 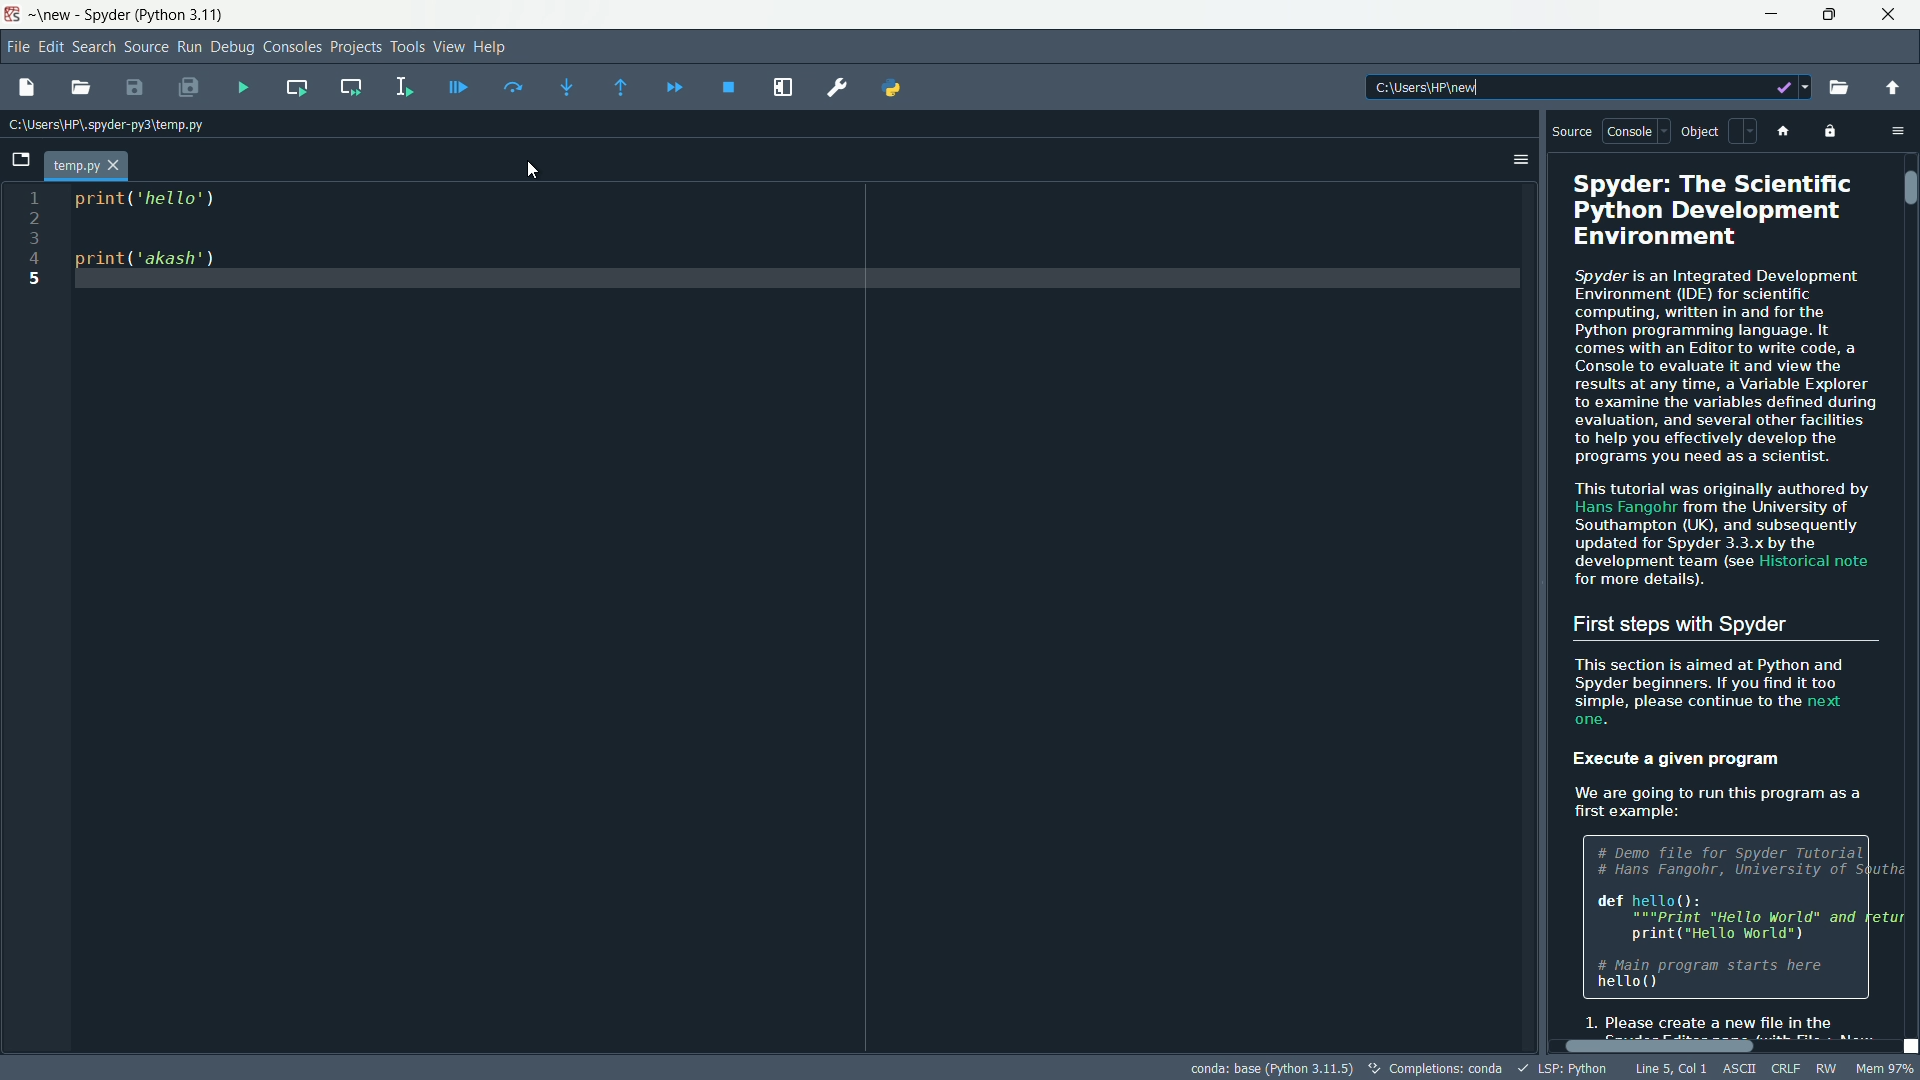 I want to click on home, so click(x=1789, y=132).